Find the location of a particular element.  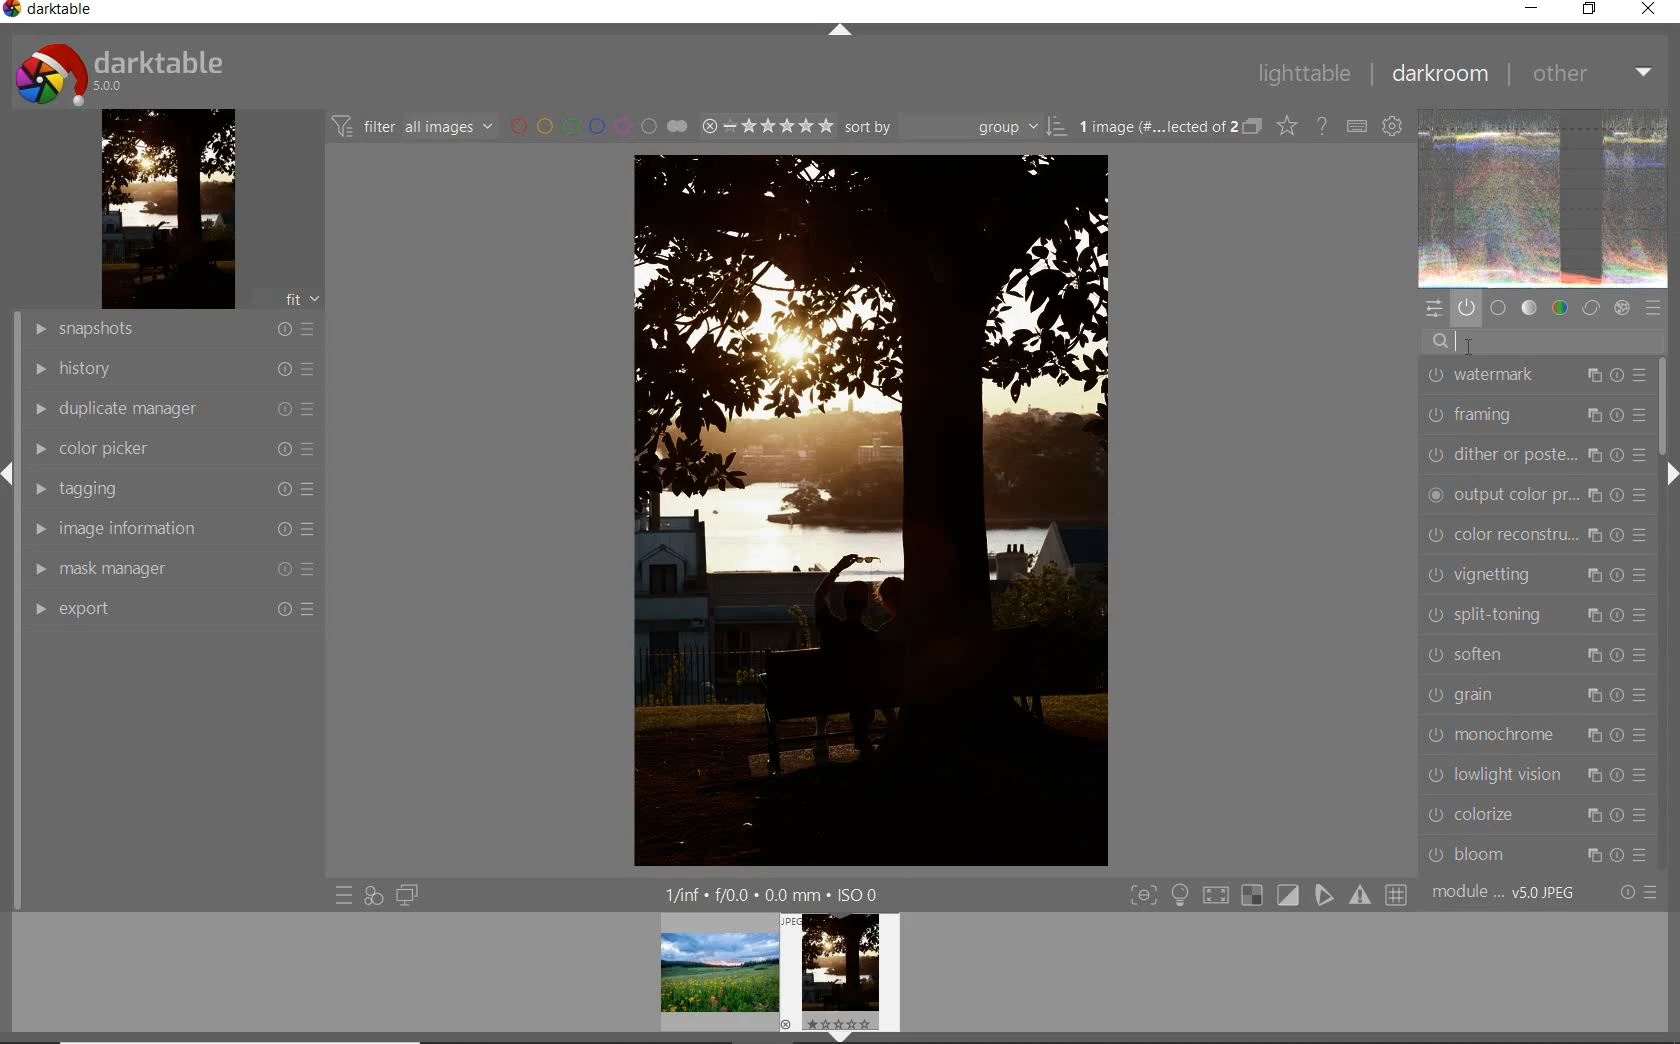

1 image (#.... lected of 2) is located at coordinates (1168, 126).